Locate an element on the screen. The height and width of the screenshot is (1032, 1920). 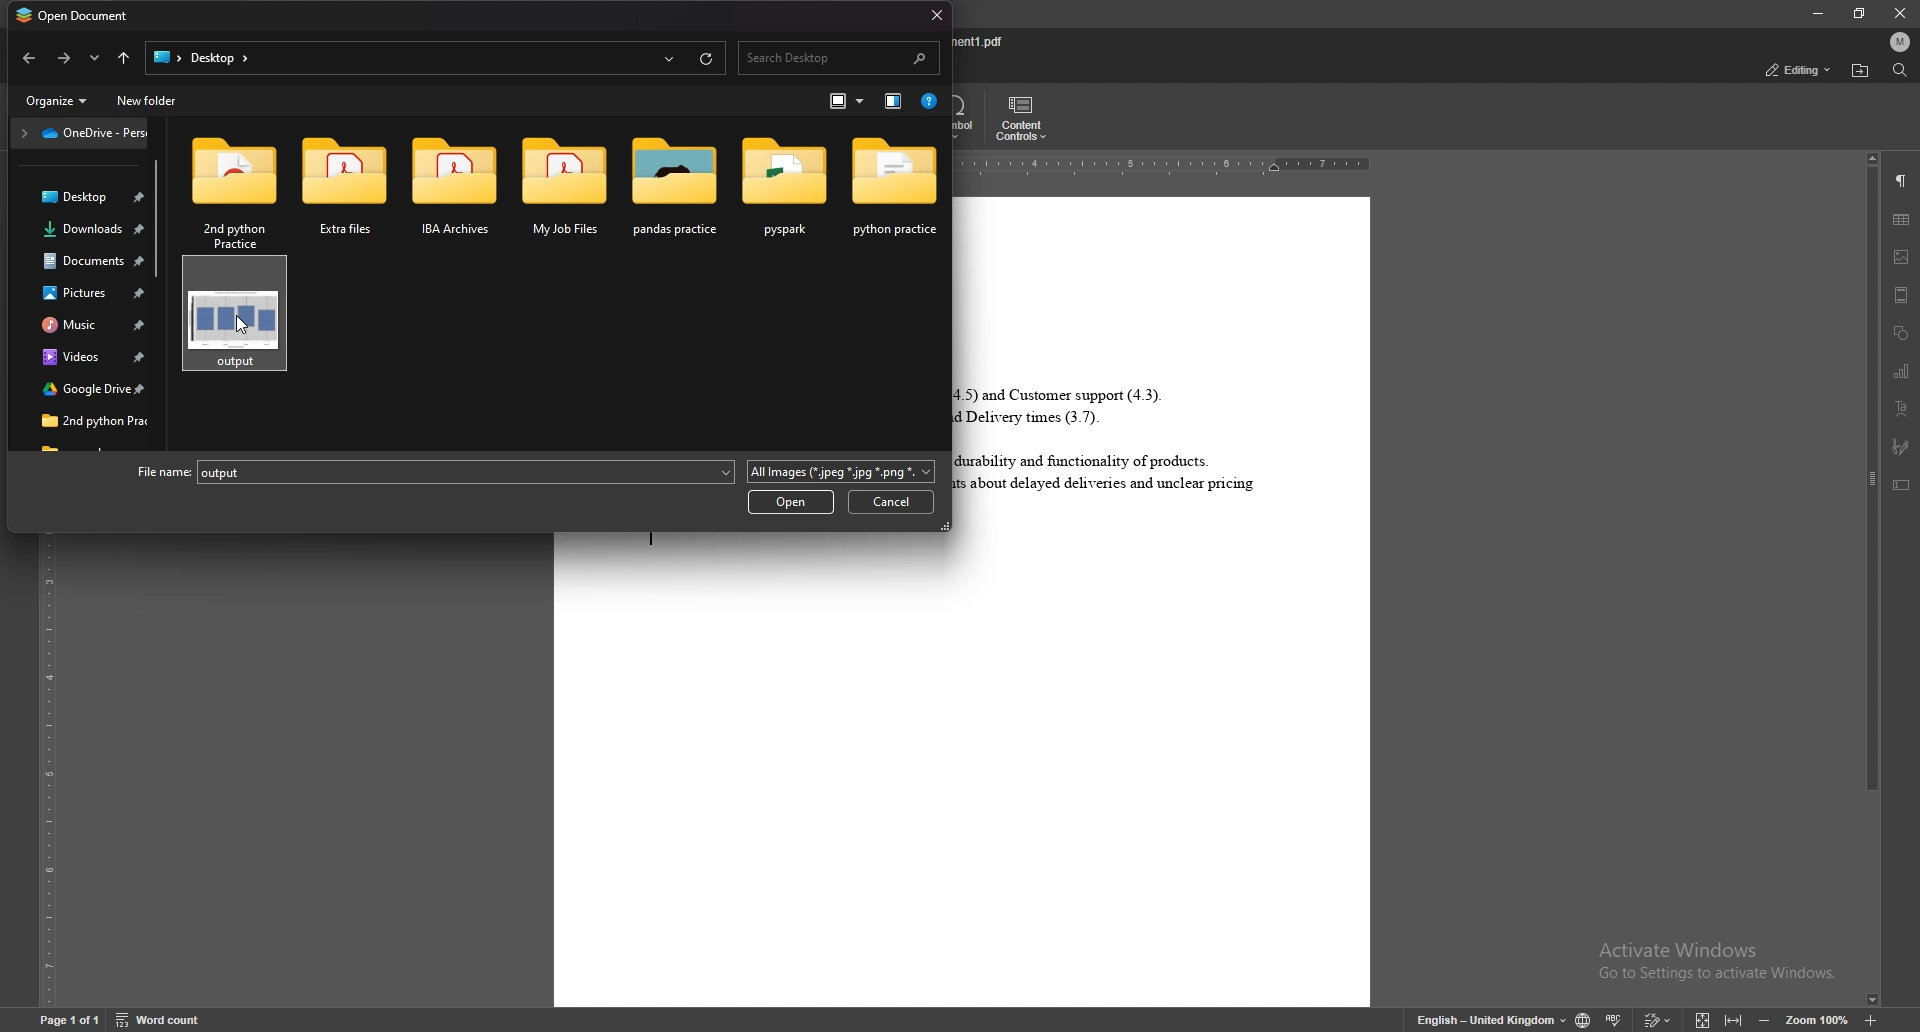
status is located at coordinates (1796, 68).